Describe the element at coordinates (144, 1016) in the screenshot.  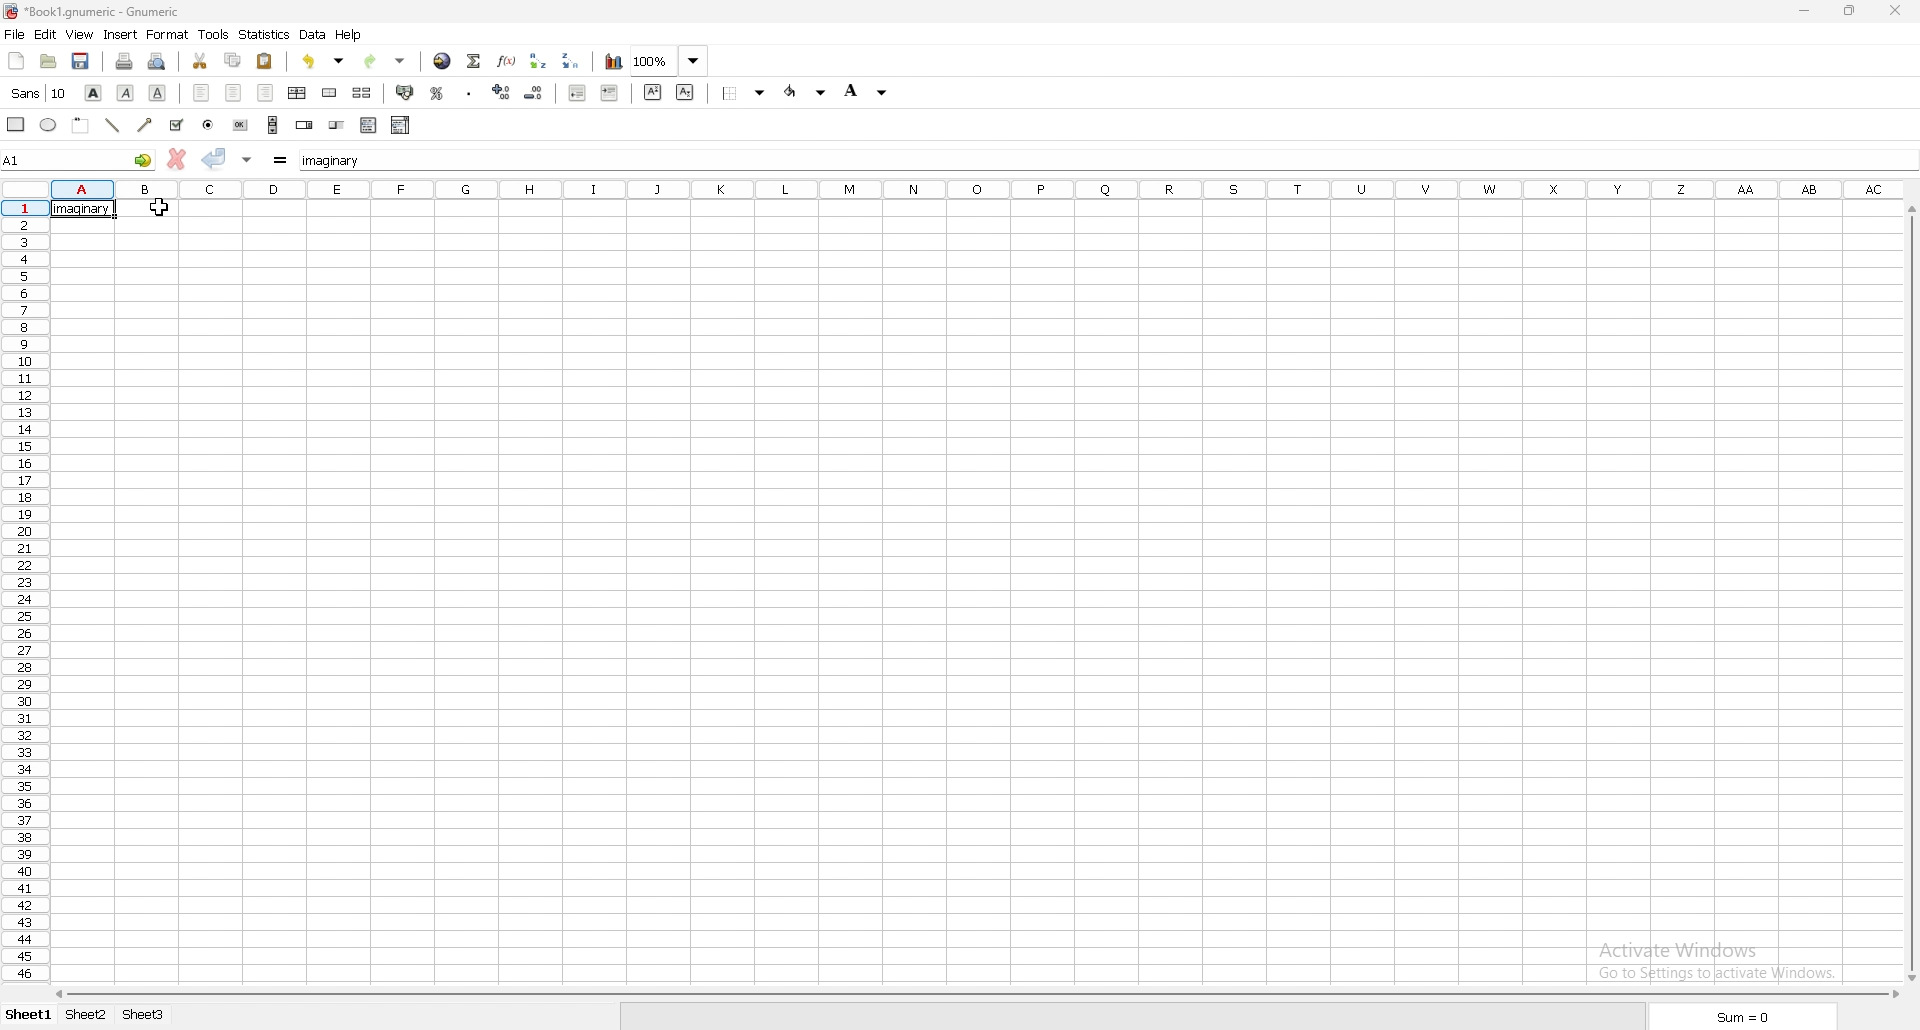
I see `sheet 3` at that location.